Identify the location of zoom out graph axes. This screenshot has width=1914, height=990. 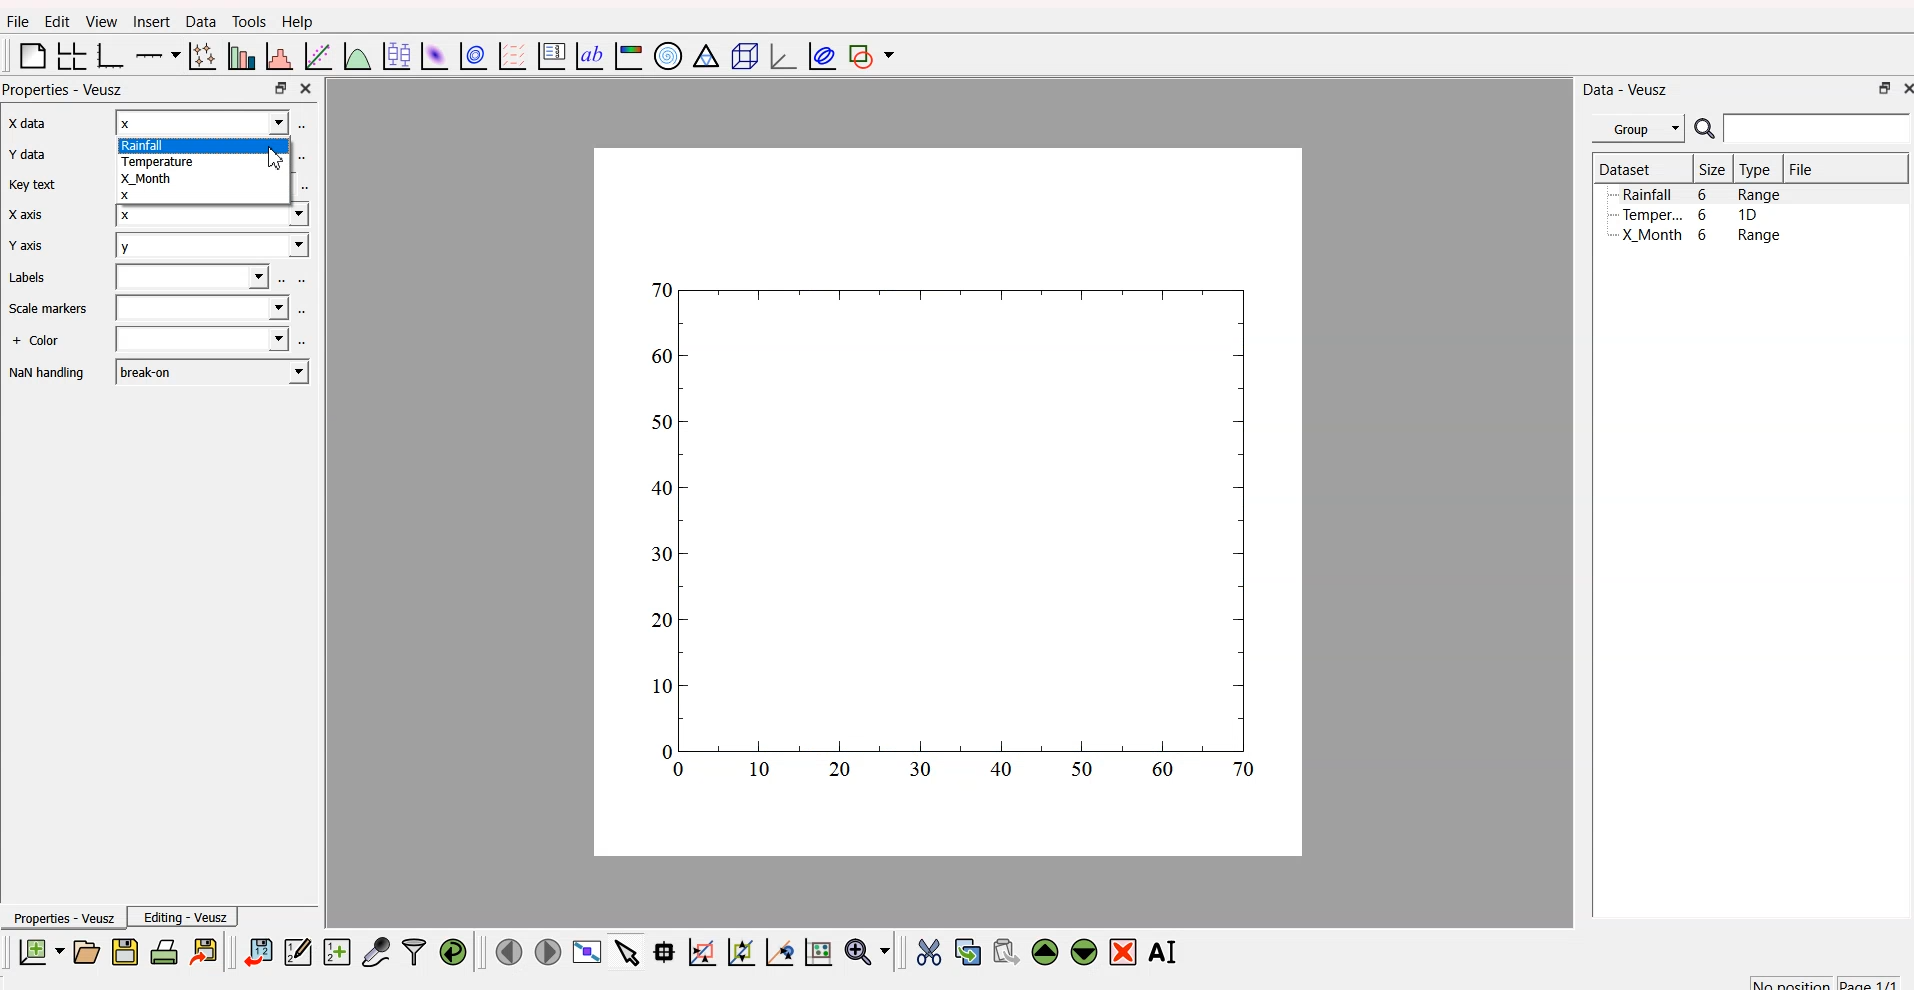
(778, 952).